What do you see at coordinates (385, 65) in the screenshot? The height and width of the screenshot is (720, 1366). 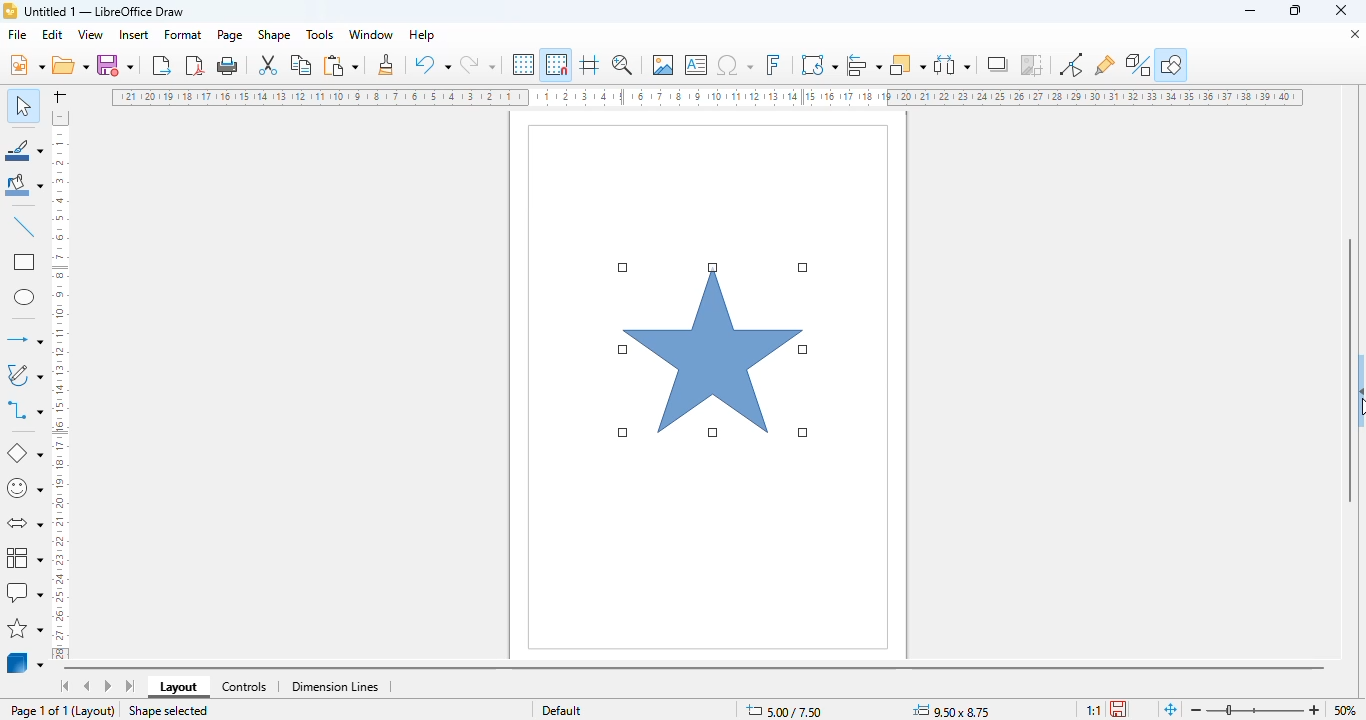 I see `clone formatting` at bounding box center [385, 65].